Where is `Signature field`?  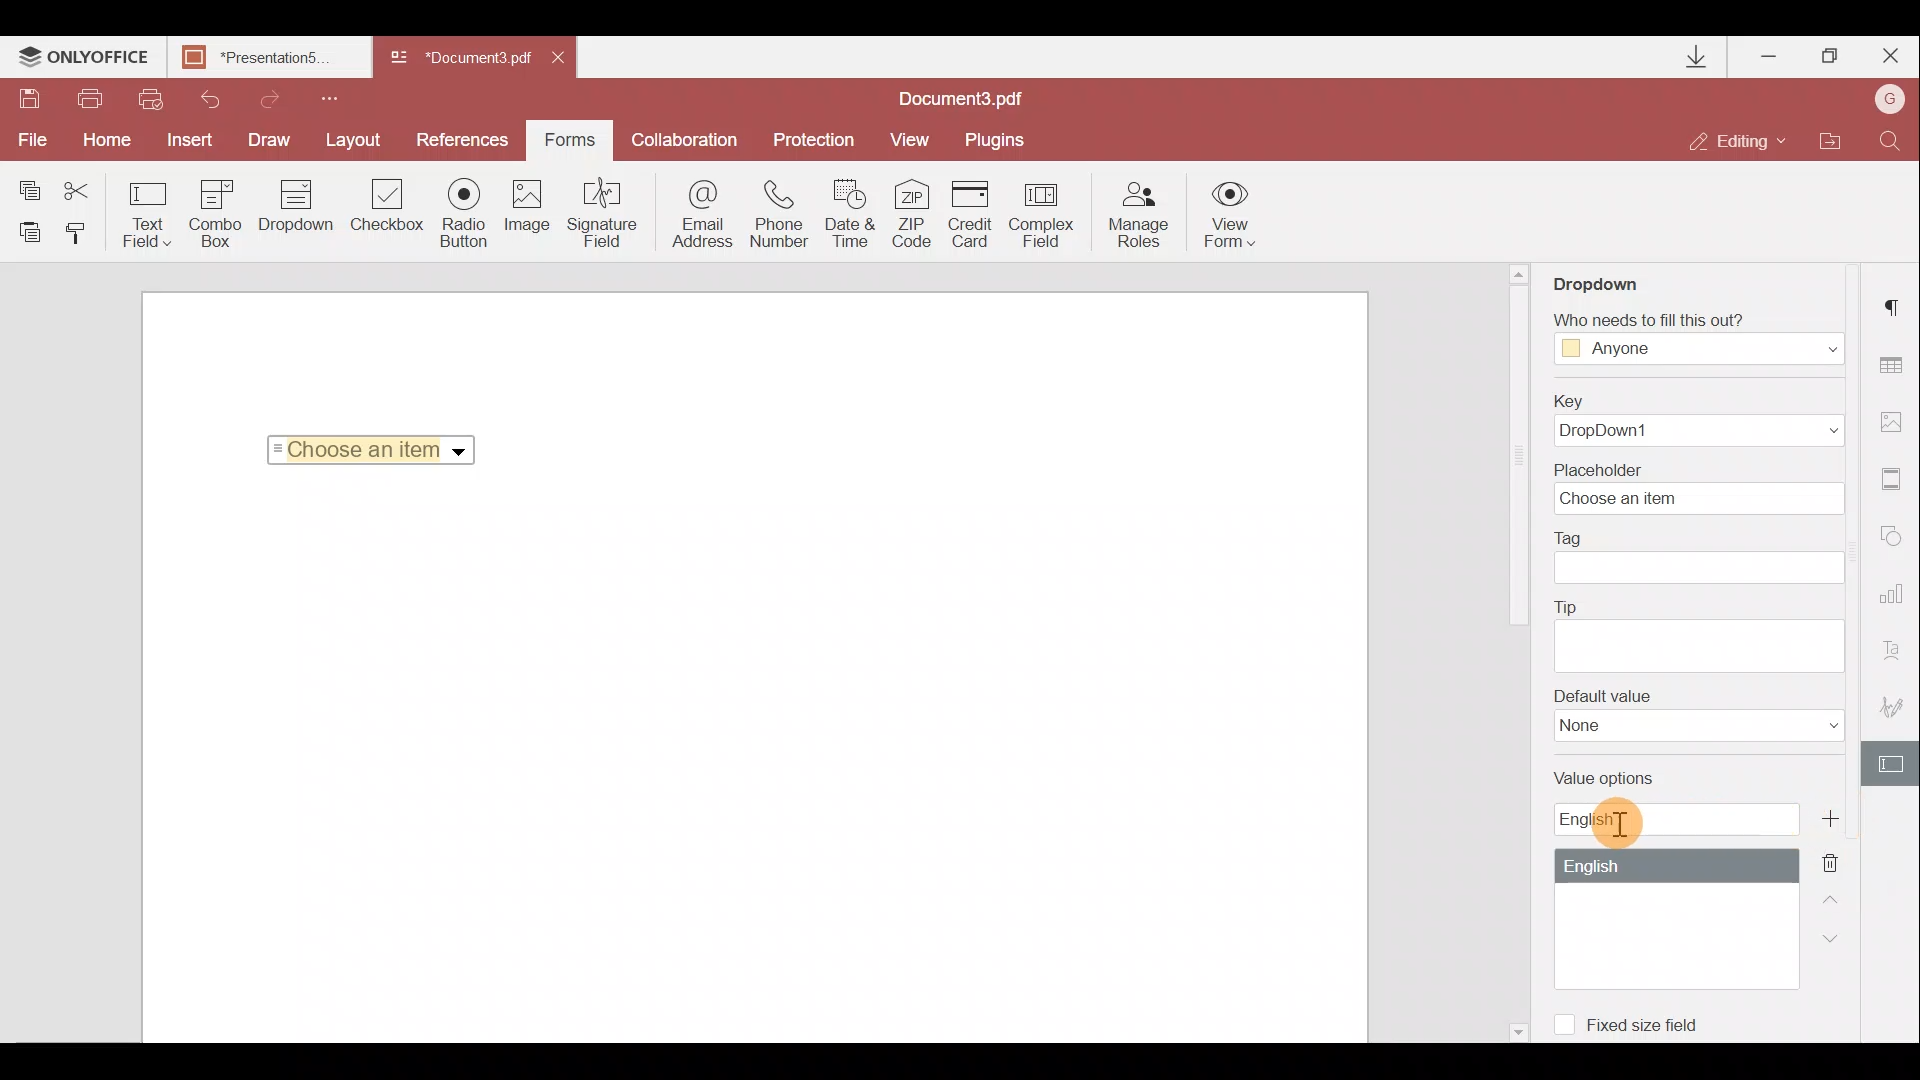
Signature field is located at coordinates (598, 212).